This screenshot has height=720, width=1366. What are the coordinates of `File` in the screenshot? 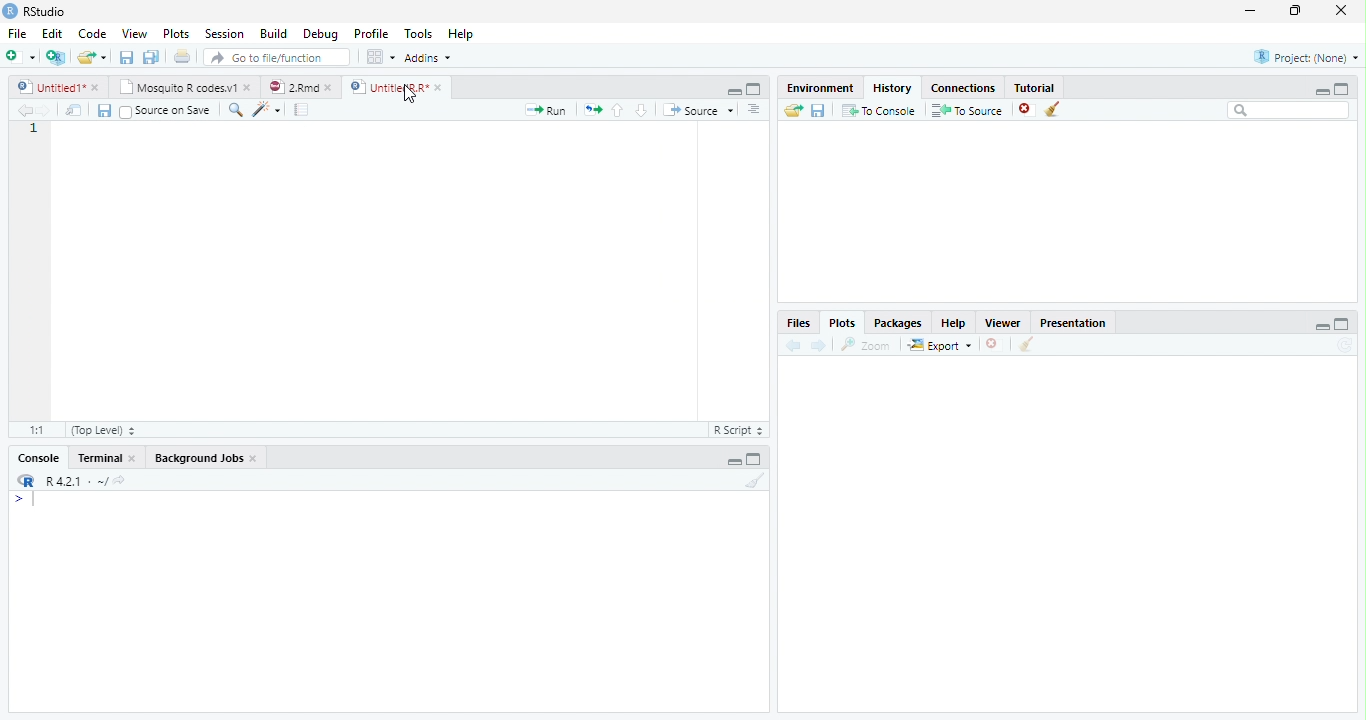 It's located at (17, 33).